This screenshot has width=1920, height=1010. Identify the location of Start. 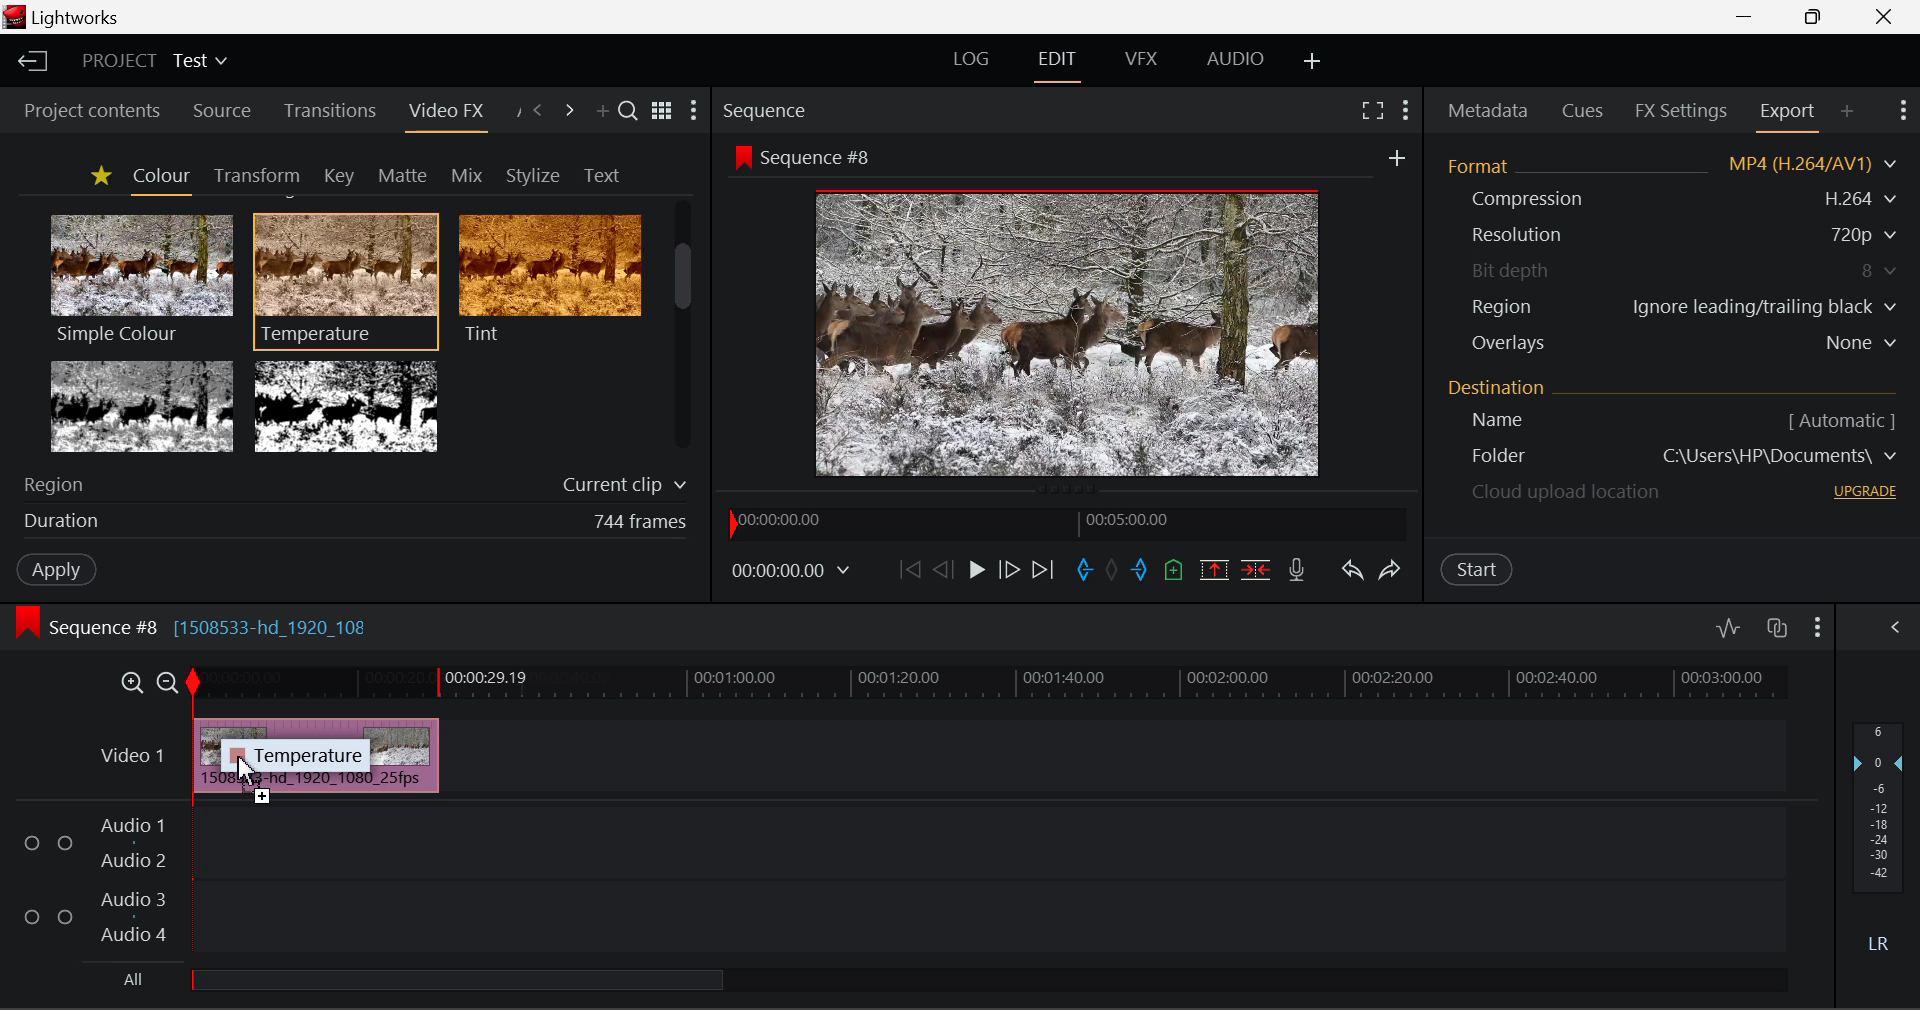
(1478, 571).